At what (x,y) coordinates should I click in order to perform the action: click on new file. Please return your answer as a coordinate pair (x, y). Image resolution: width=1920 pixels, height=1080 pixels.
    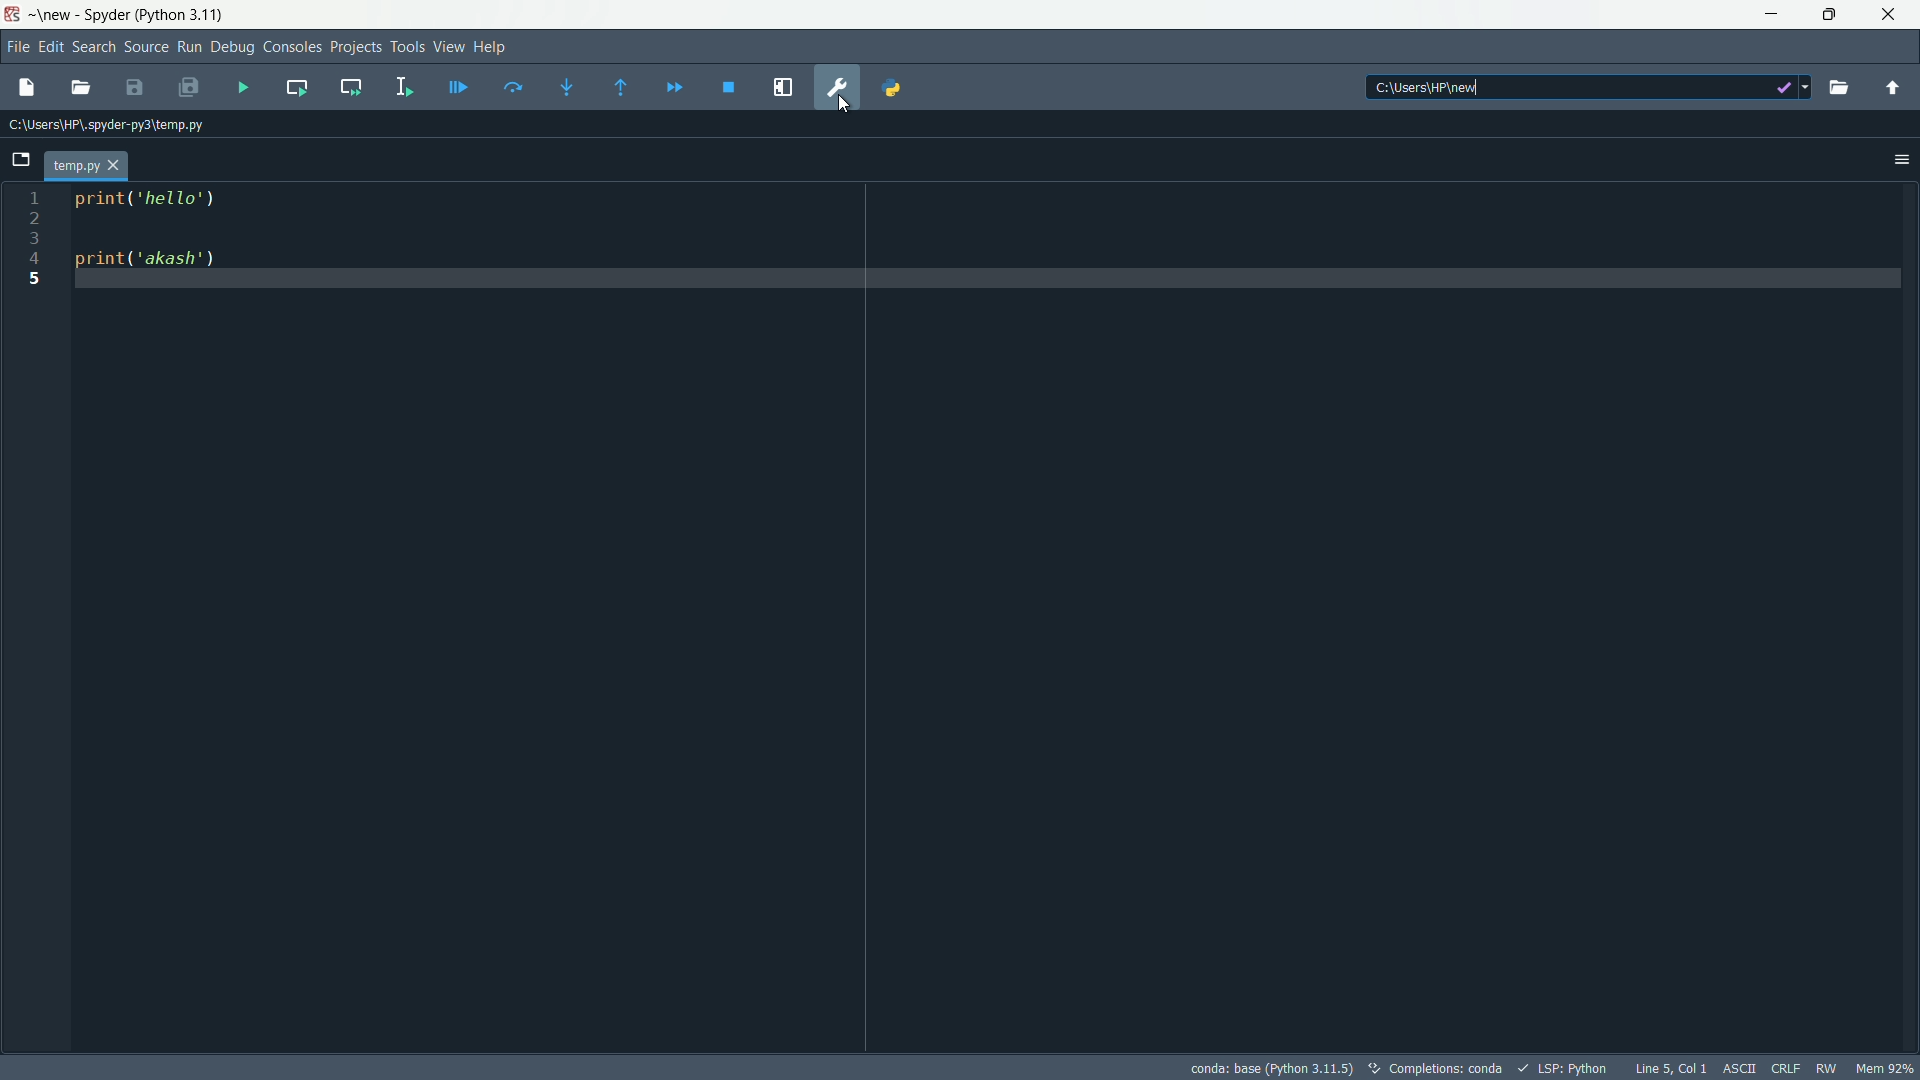
    Looking at the image, I should click on (27, 88).